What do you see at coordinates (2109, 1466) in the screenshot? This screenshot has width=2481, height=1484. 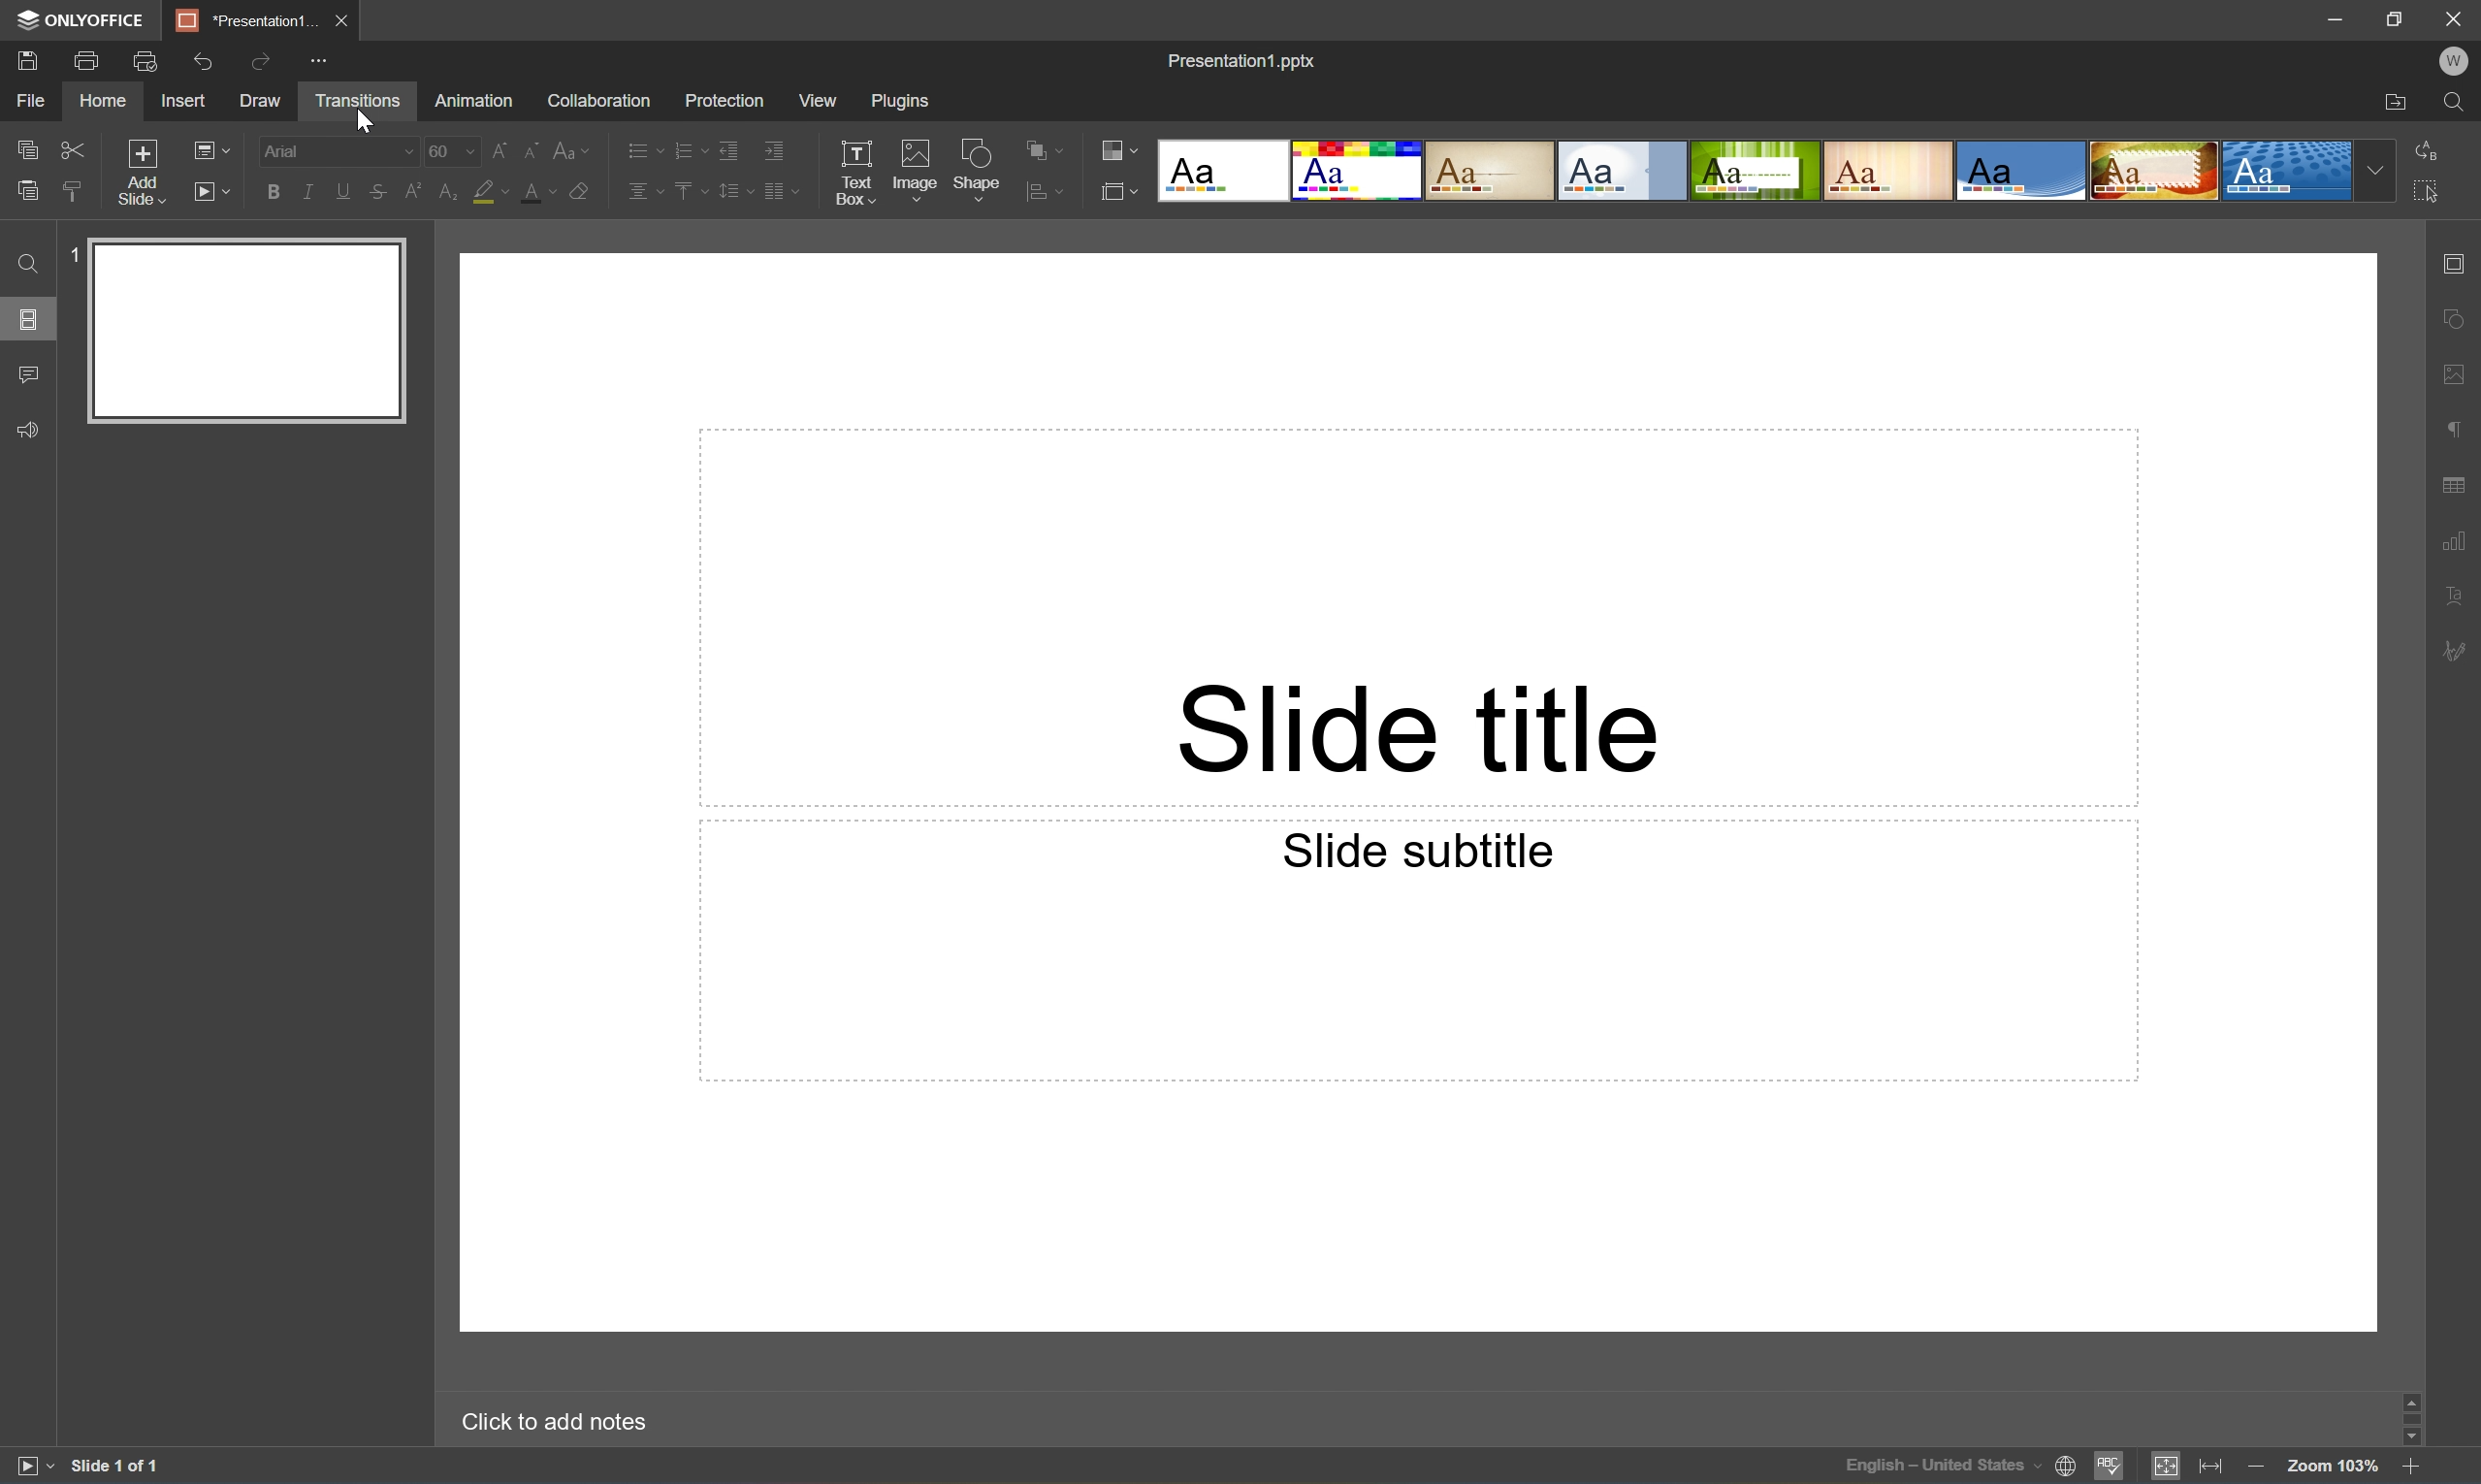 I see `Spell checking` at bounding box center [2109, 1466].